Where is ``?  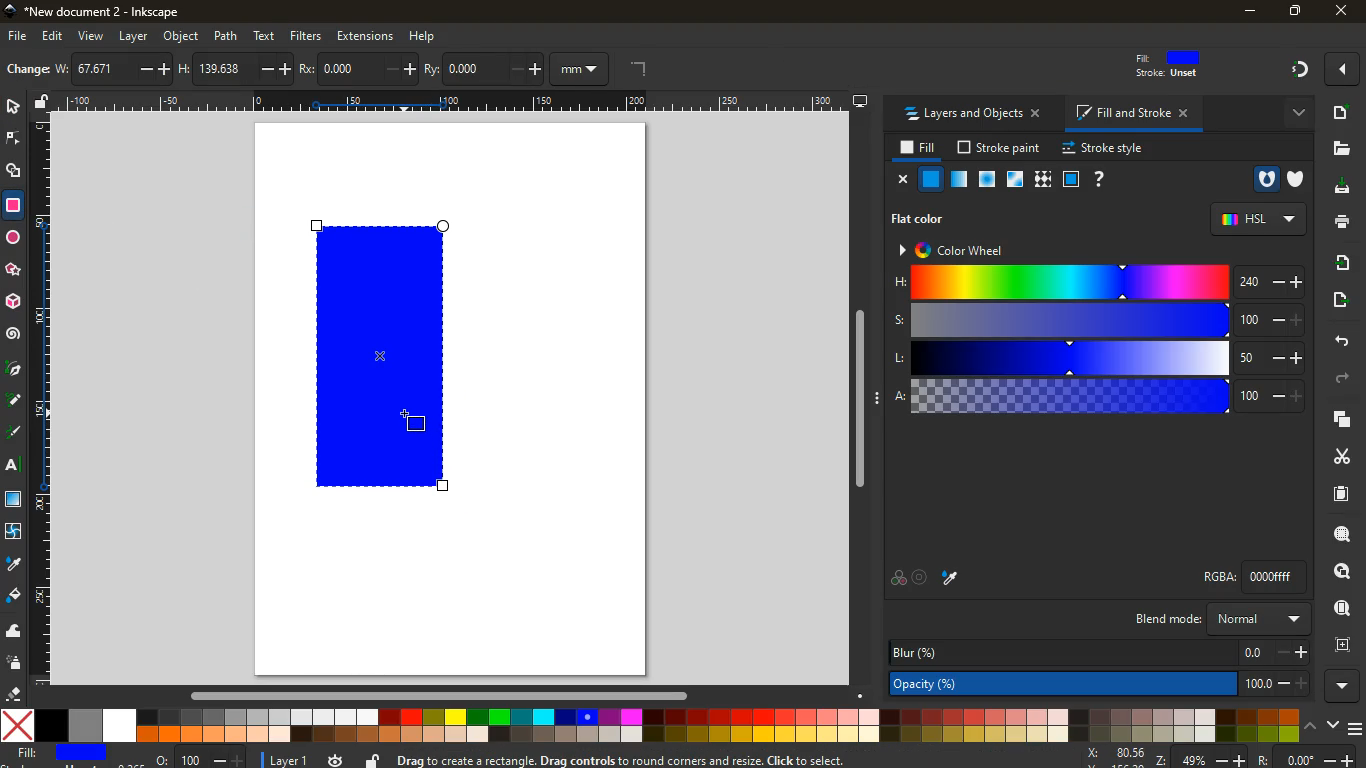
 is located at coordinates (1338, 71).